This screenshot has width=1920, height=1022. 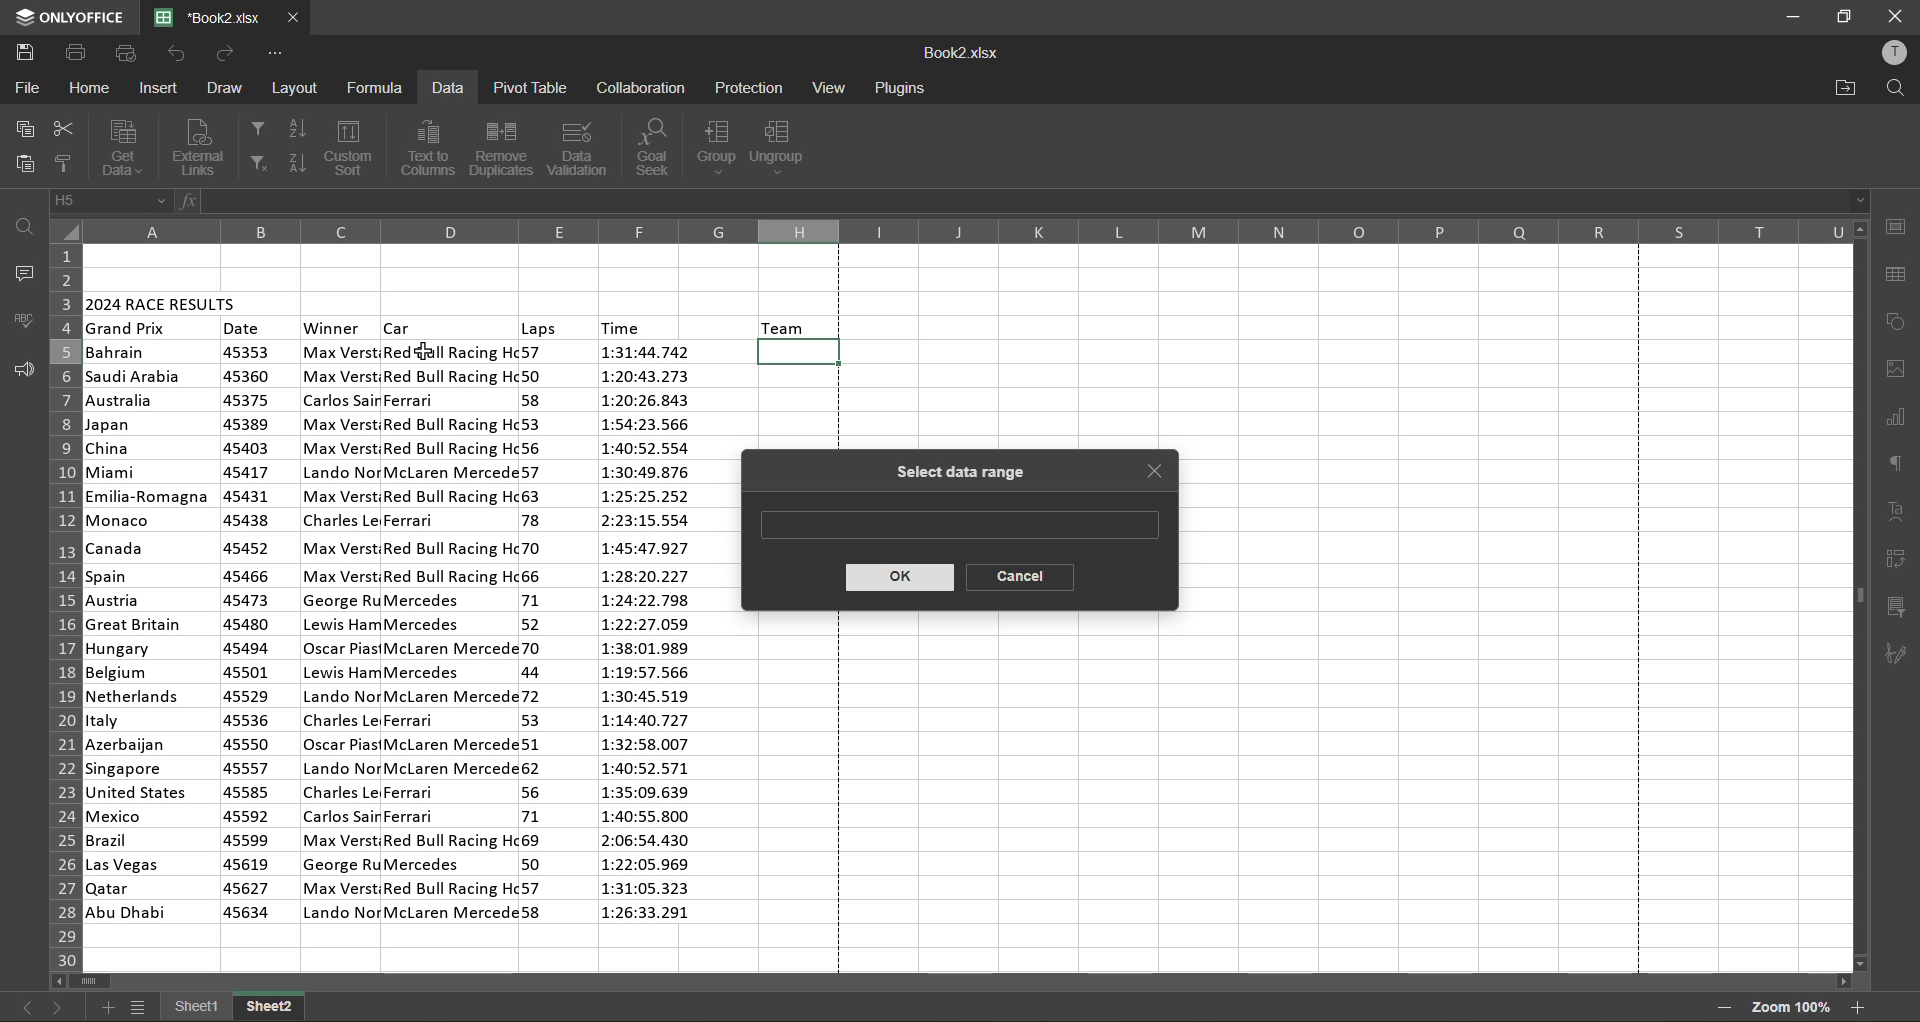 What do you see at coordinates (226, 85) in the screenshot?
I see `draw` at bounding box center [226, 85].